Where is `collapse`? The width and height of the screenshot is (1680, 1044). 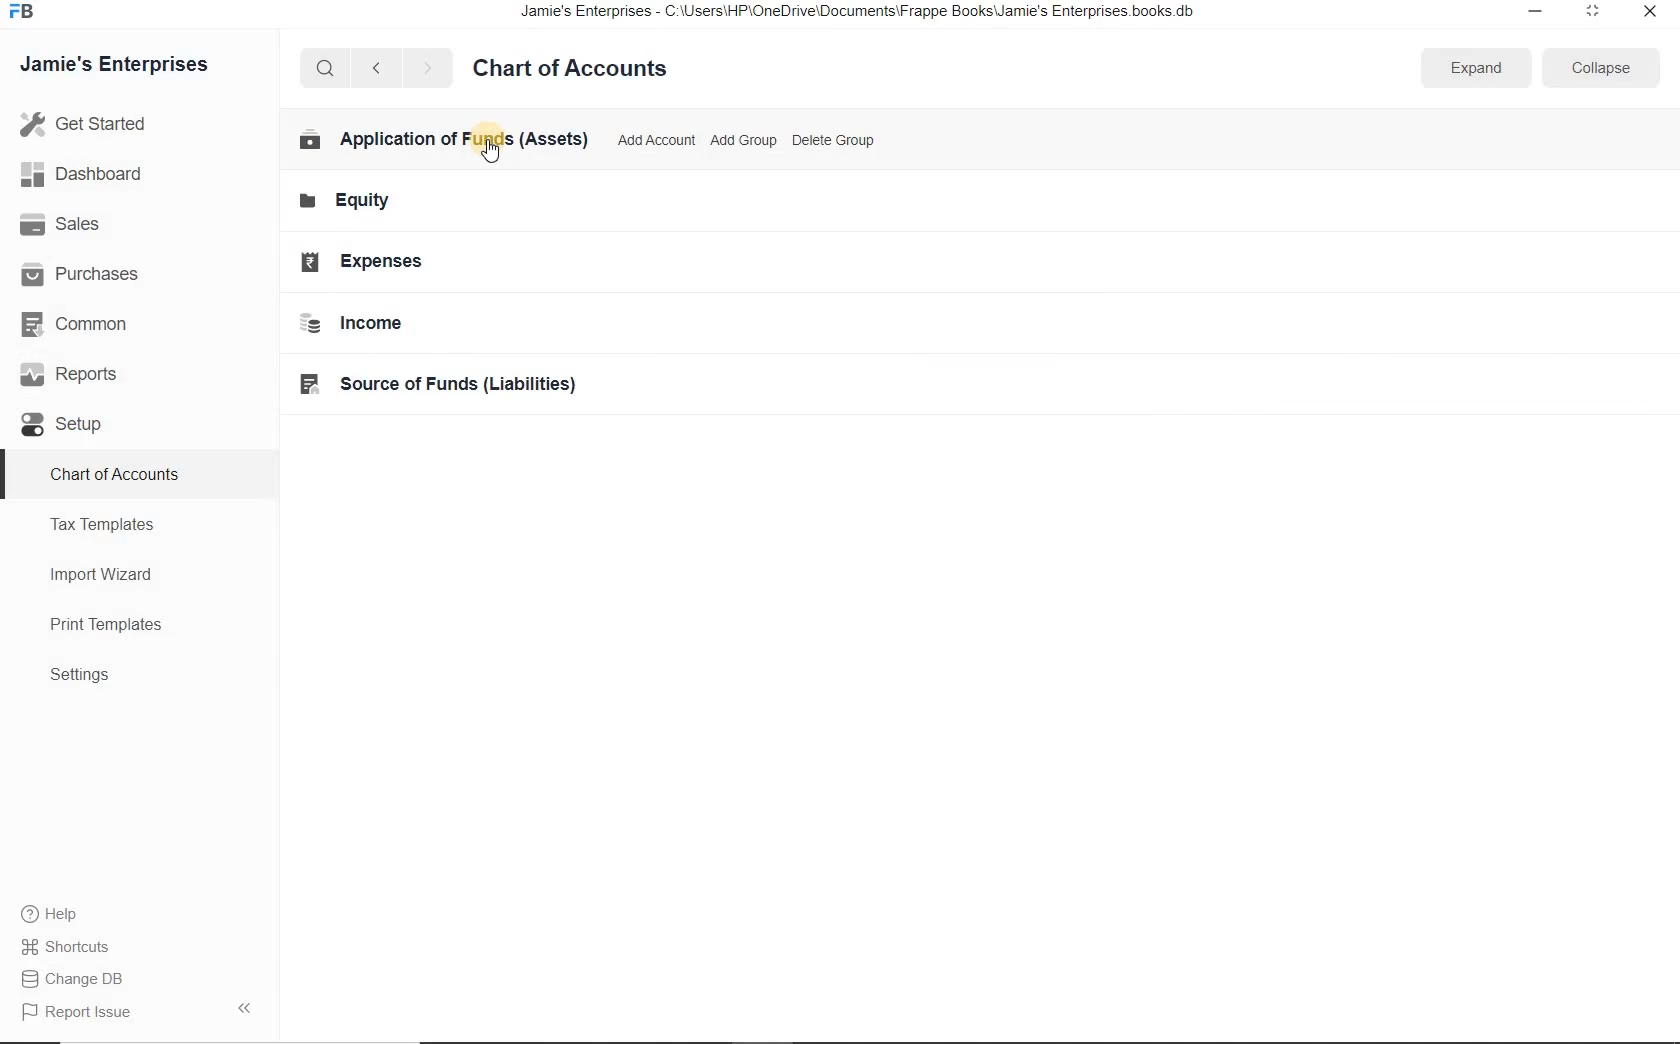
collapse is located at coordinates (1596, 68).